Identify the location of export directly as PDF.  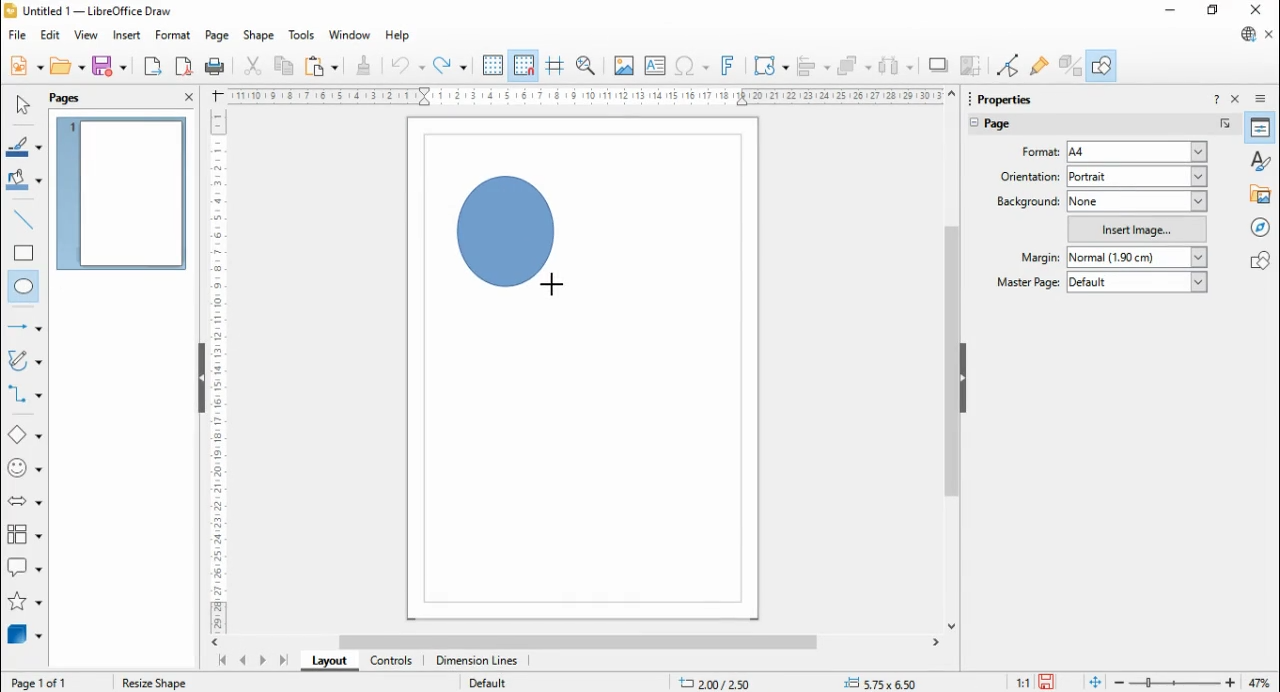
(183, 66).